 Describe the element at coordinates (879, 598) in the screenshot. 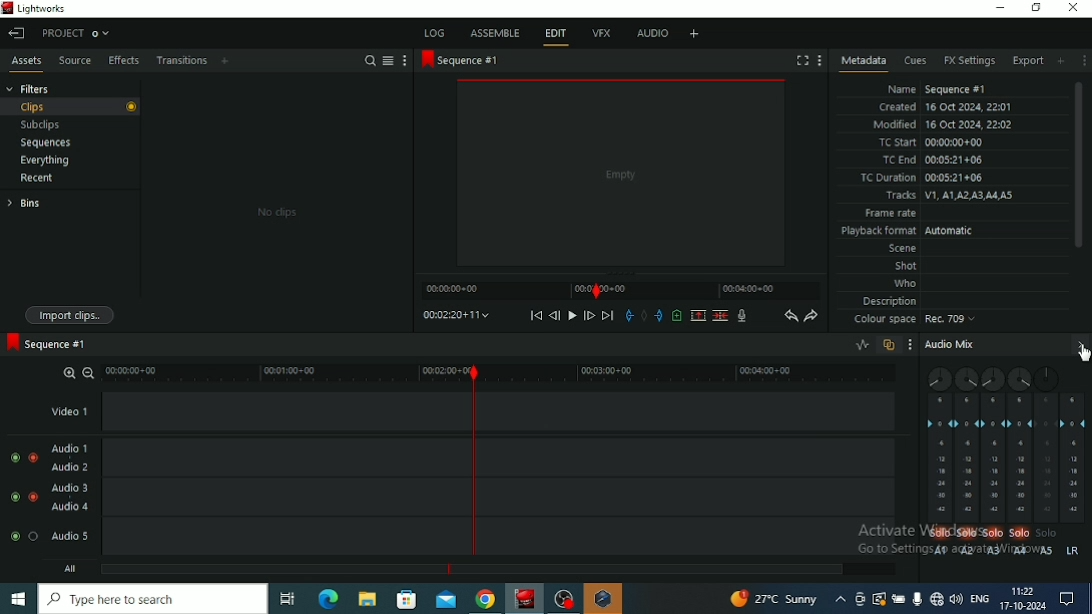

I see `Warning` at that location.